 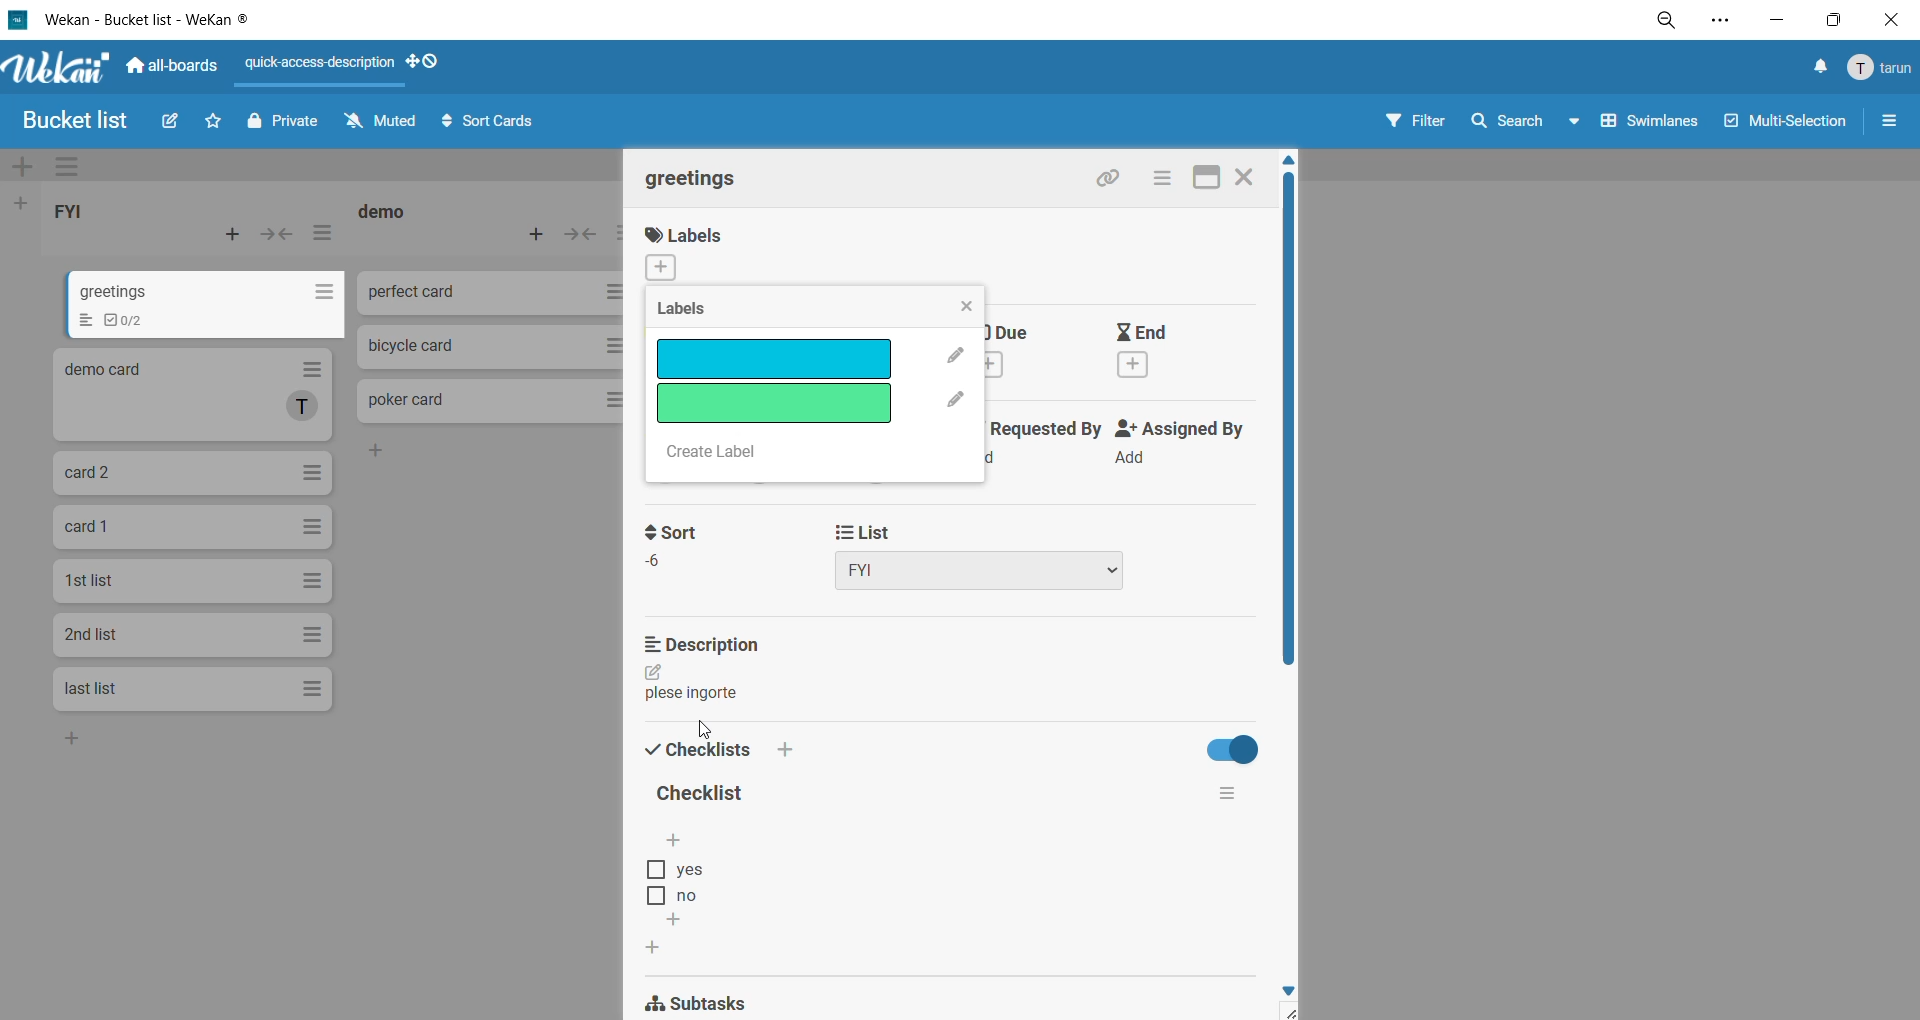 What do you see at coordinates (786, 751) in the screenshot?
I see `add checklist` at bounding box center [786, 751].